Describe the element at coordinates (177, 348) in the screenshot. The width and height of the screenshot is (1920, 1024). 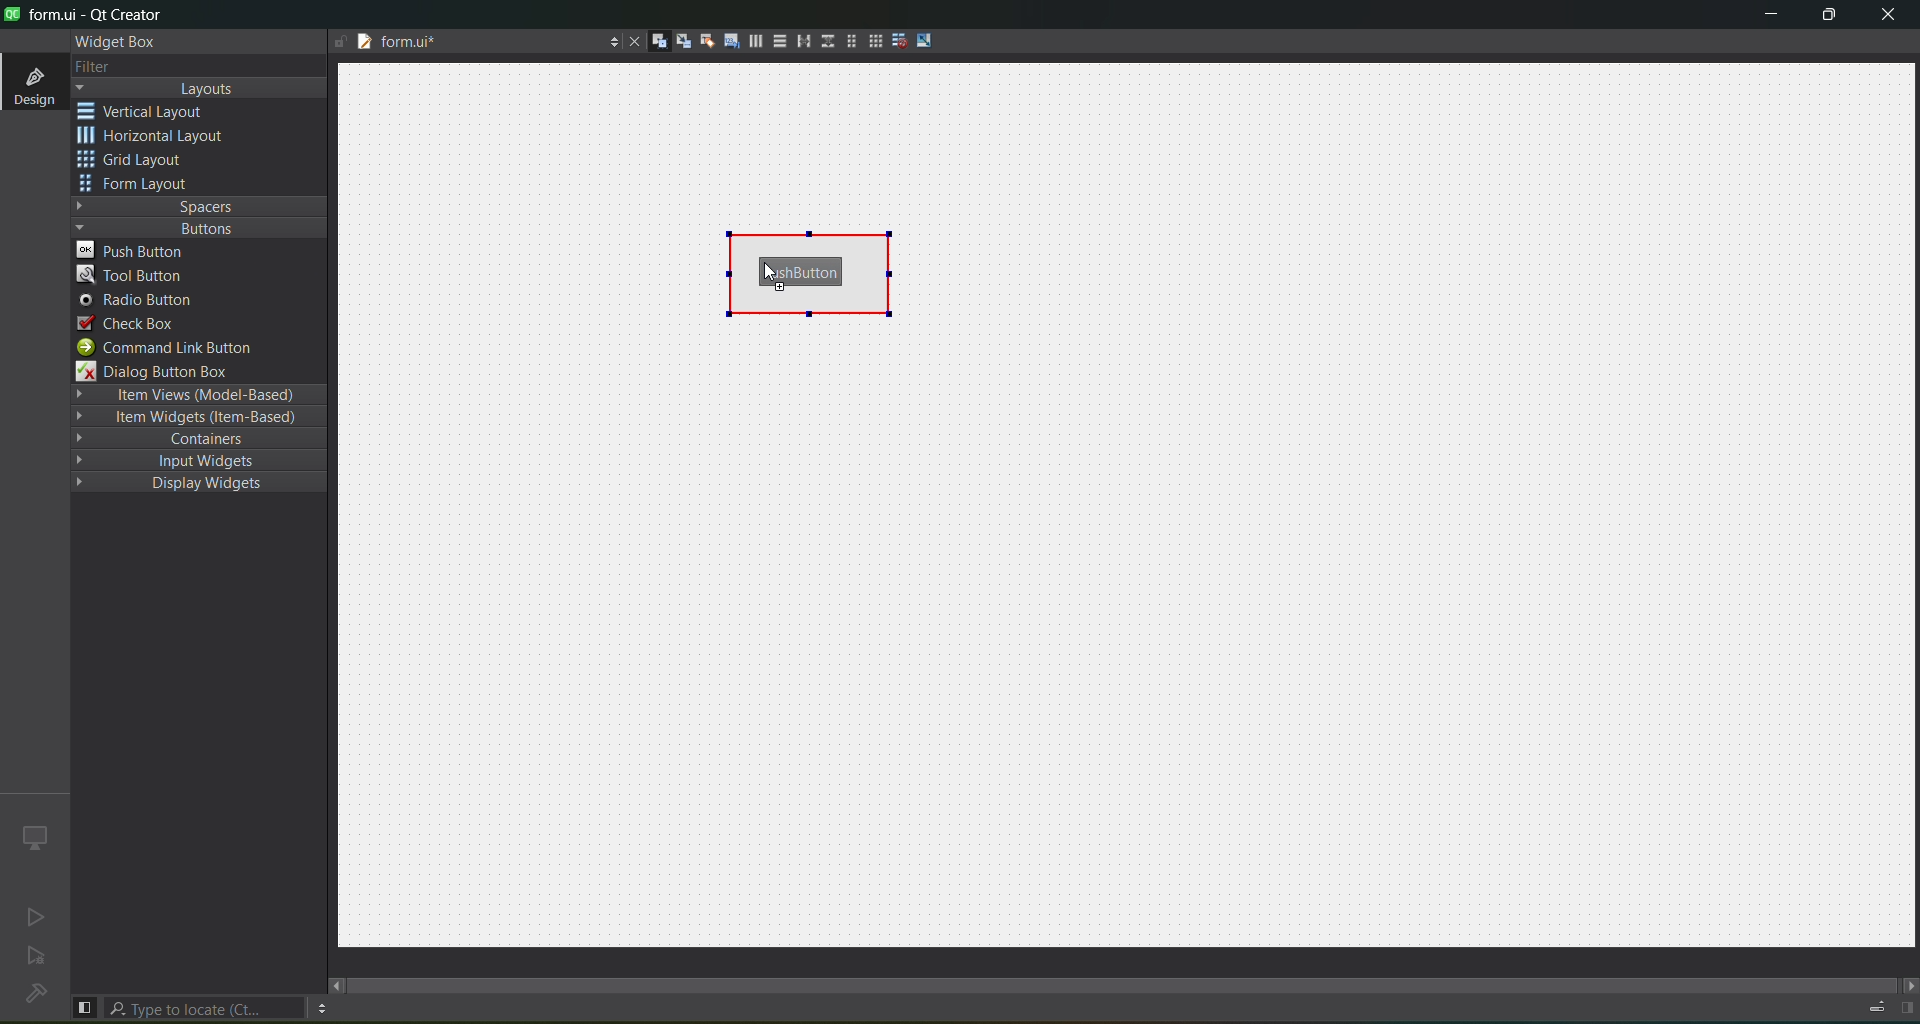
I see `command link button` at that location.